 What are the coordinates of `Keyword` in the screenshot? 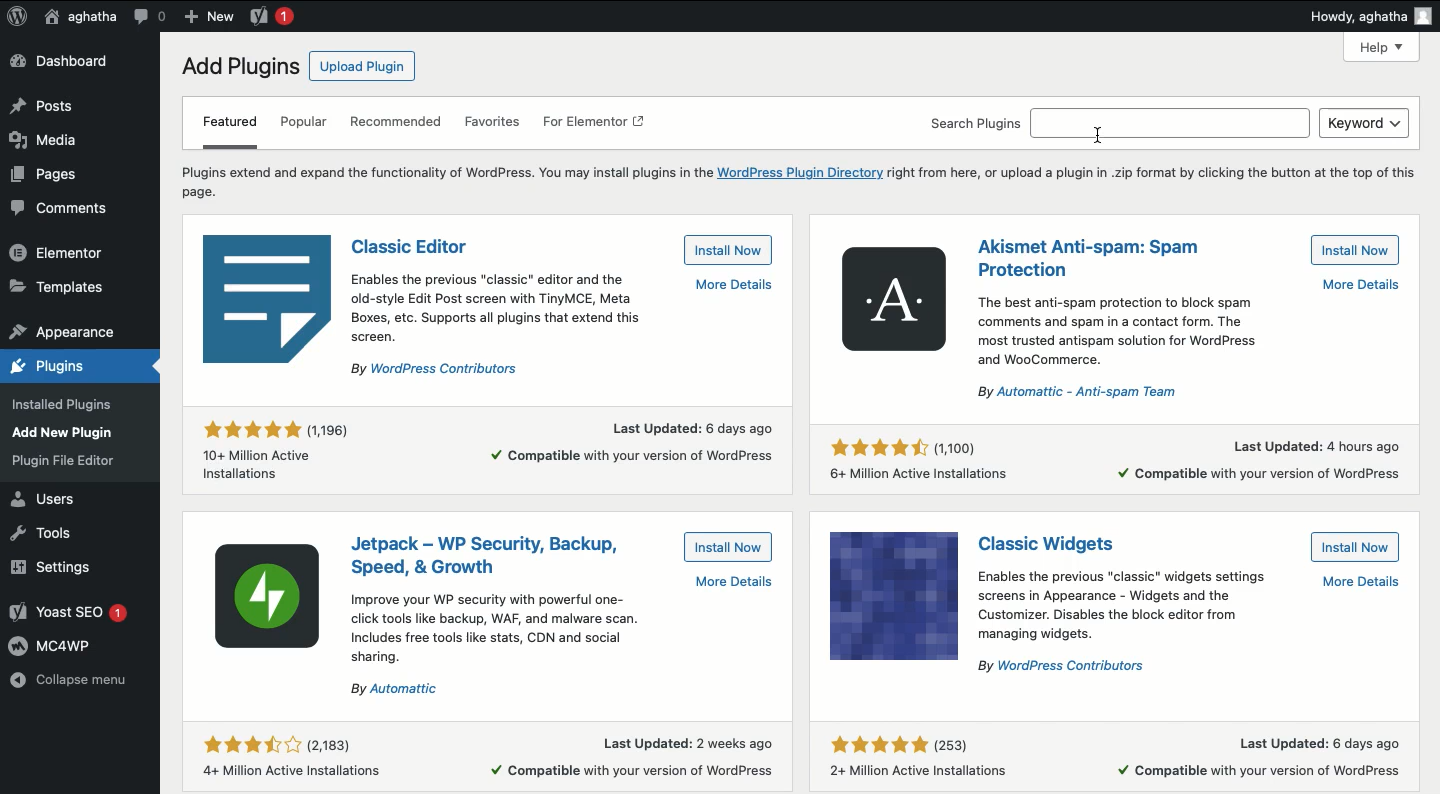 It's located at (1365, 123).